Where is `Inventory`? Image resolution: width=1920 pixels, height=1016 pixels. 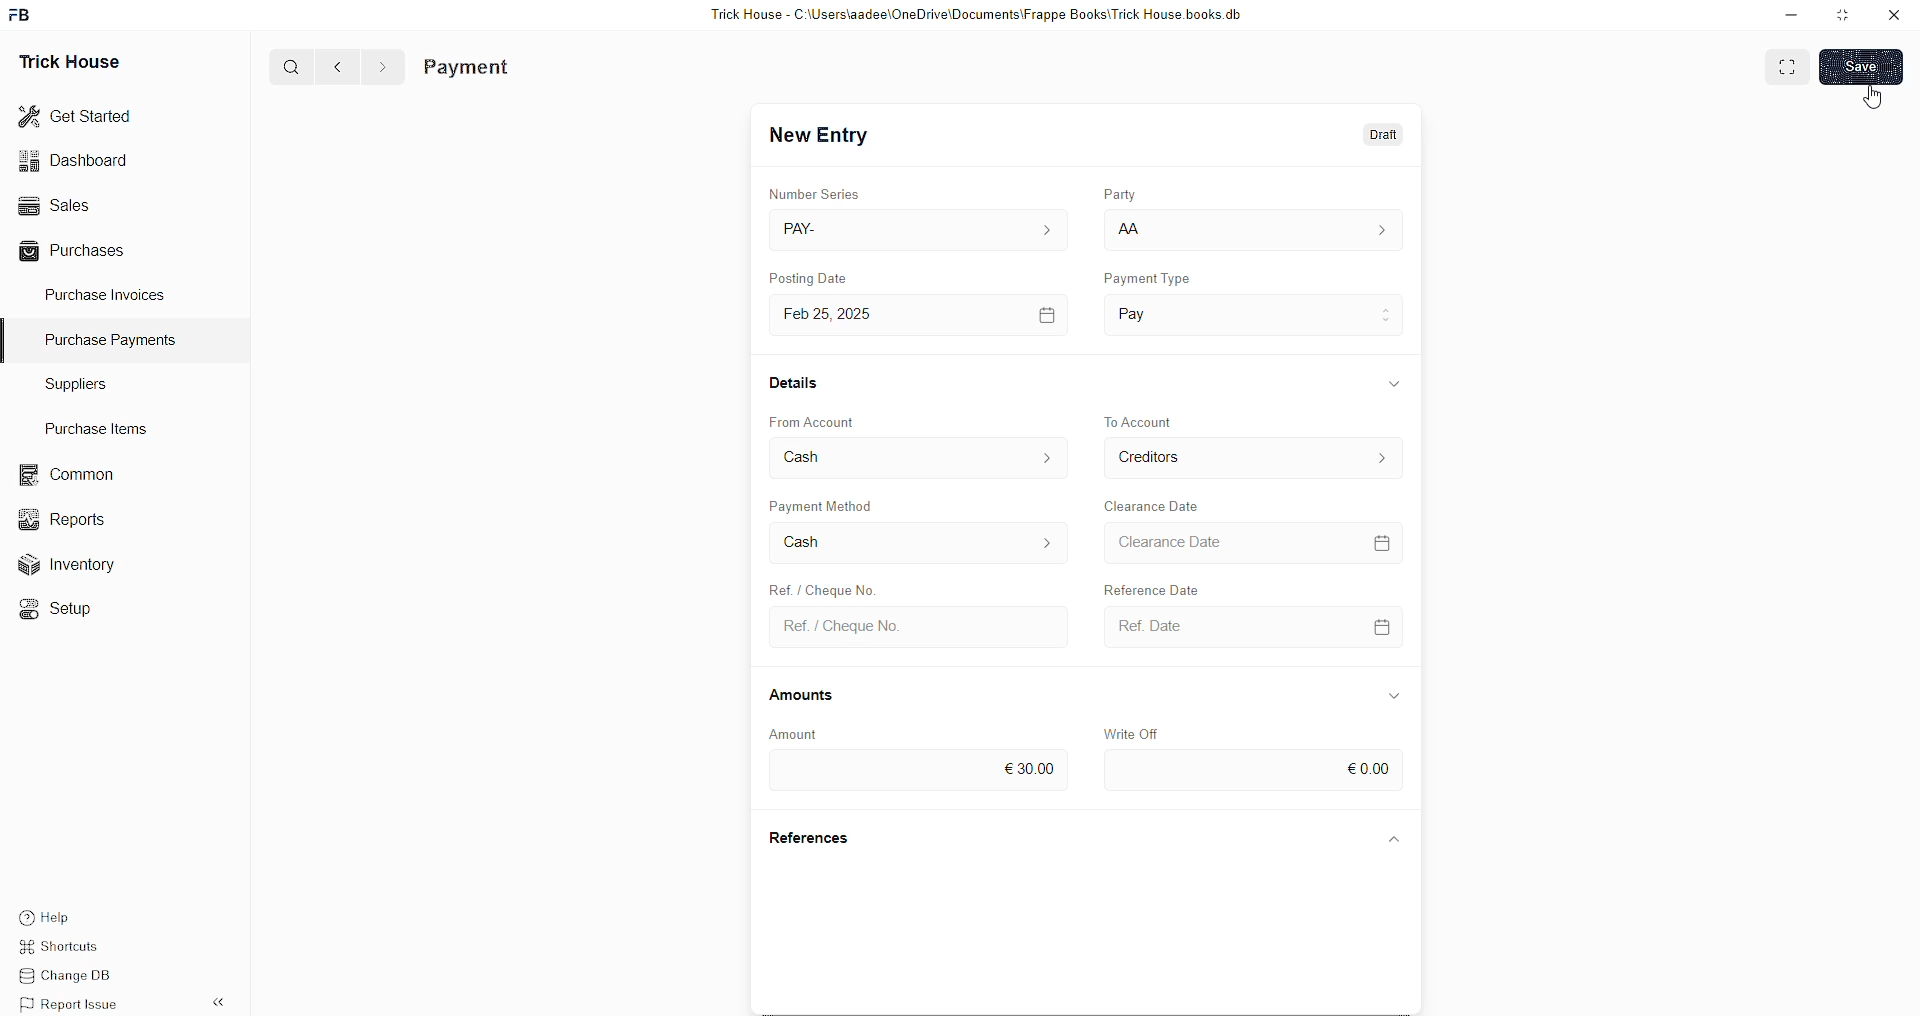 Inventory is located at coordinates (78, 569).